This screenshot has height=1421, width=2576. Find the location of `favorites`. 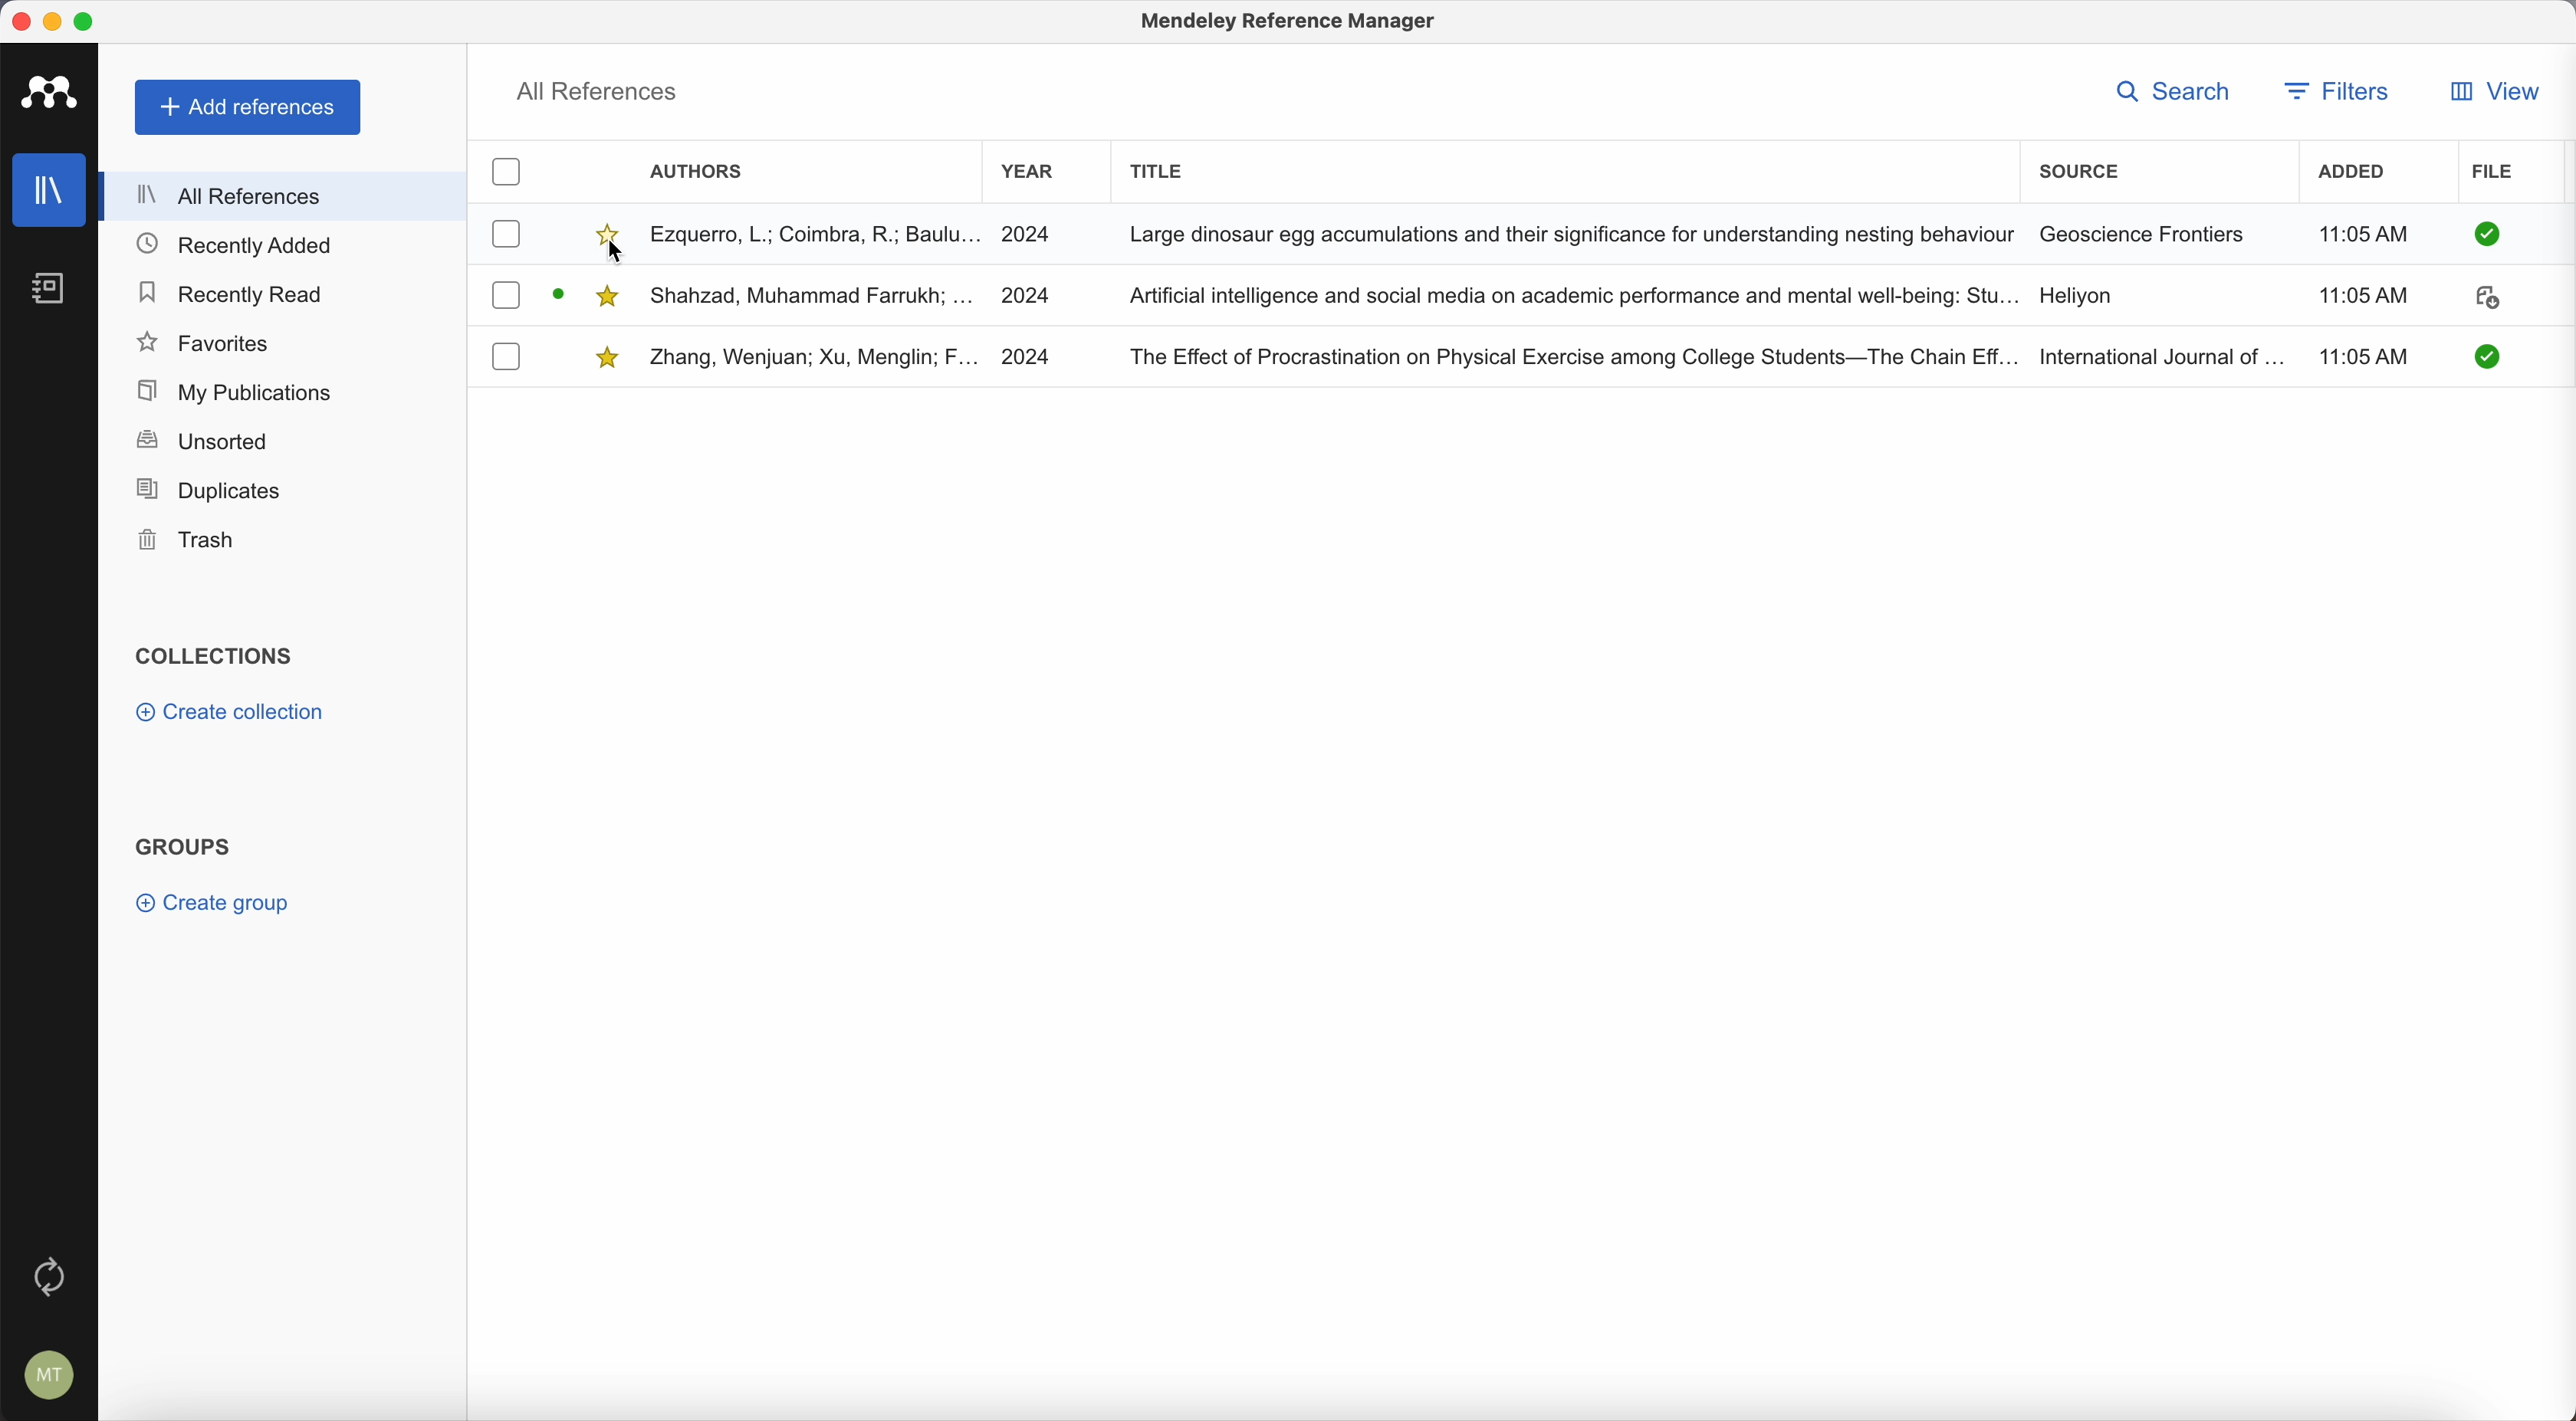

favorites is located at coordinates (206, 341).